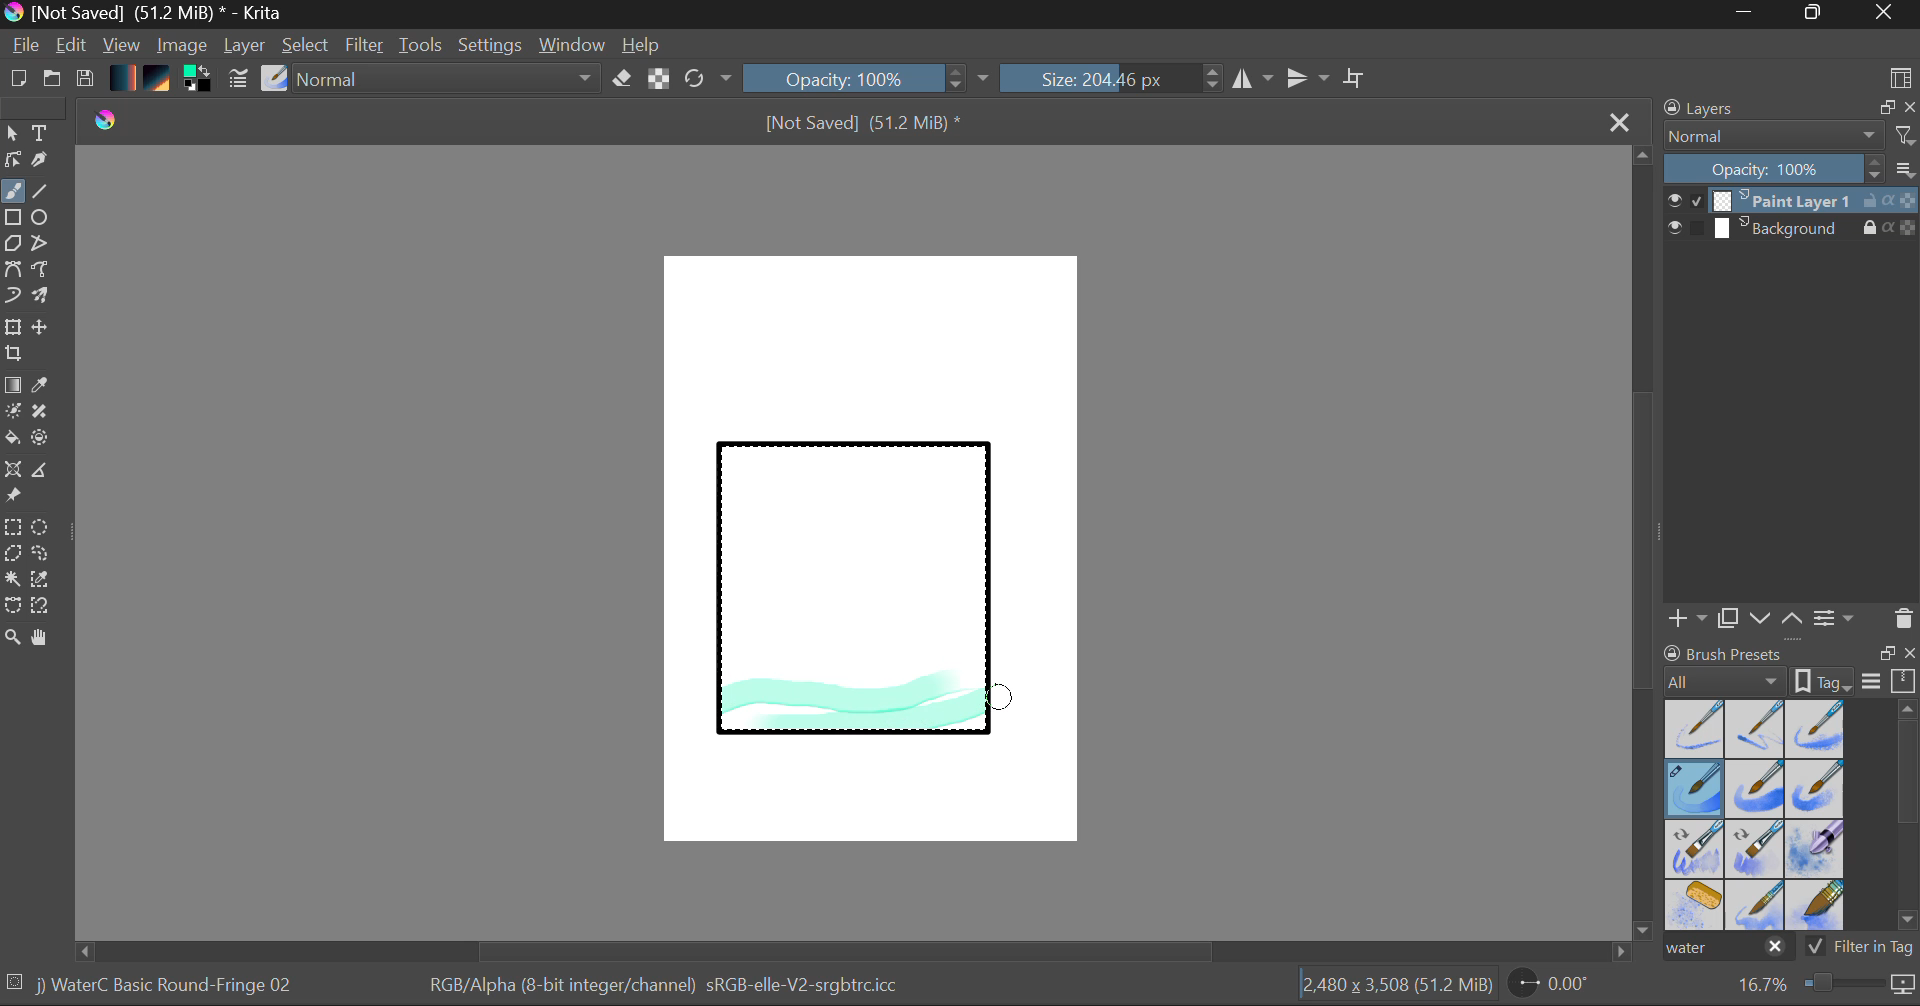 This screenshot has height=1006, width=1920. Describe the element at coordinates (1861, 949) in the screenshot. I see `Filter in Tag Option` at that location.